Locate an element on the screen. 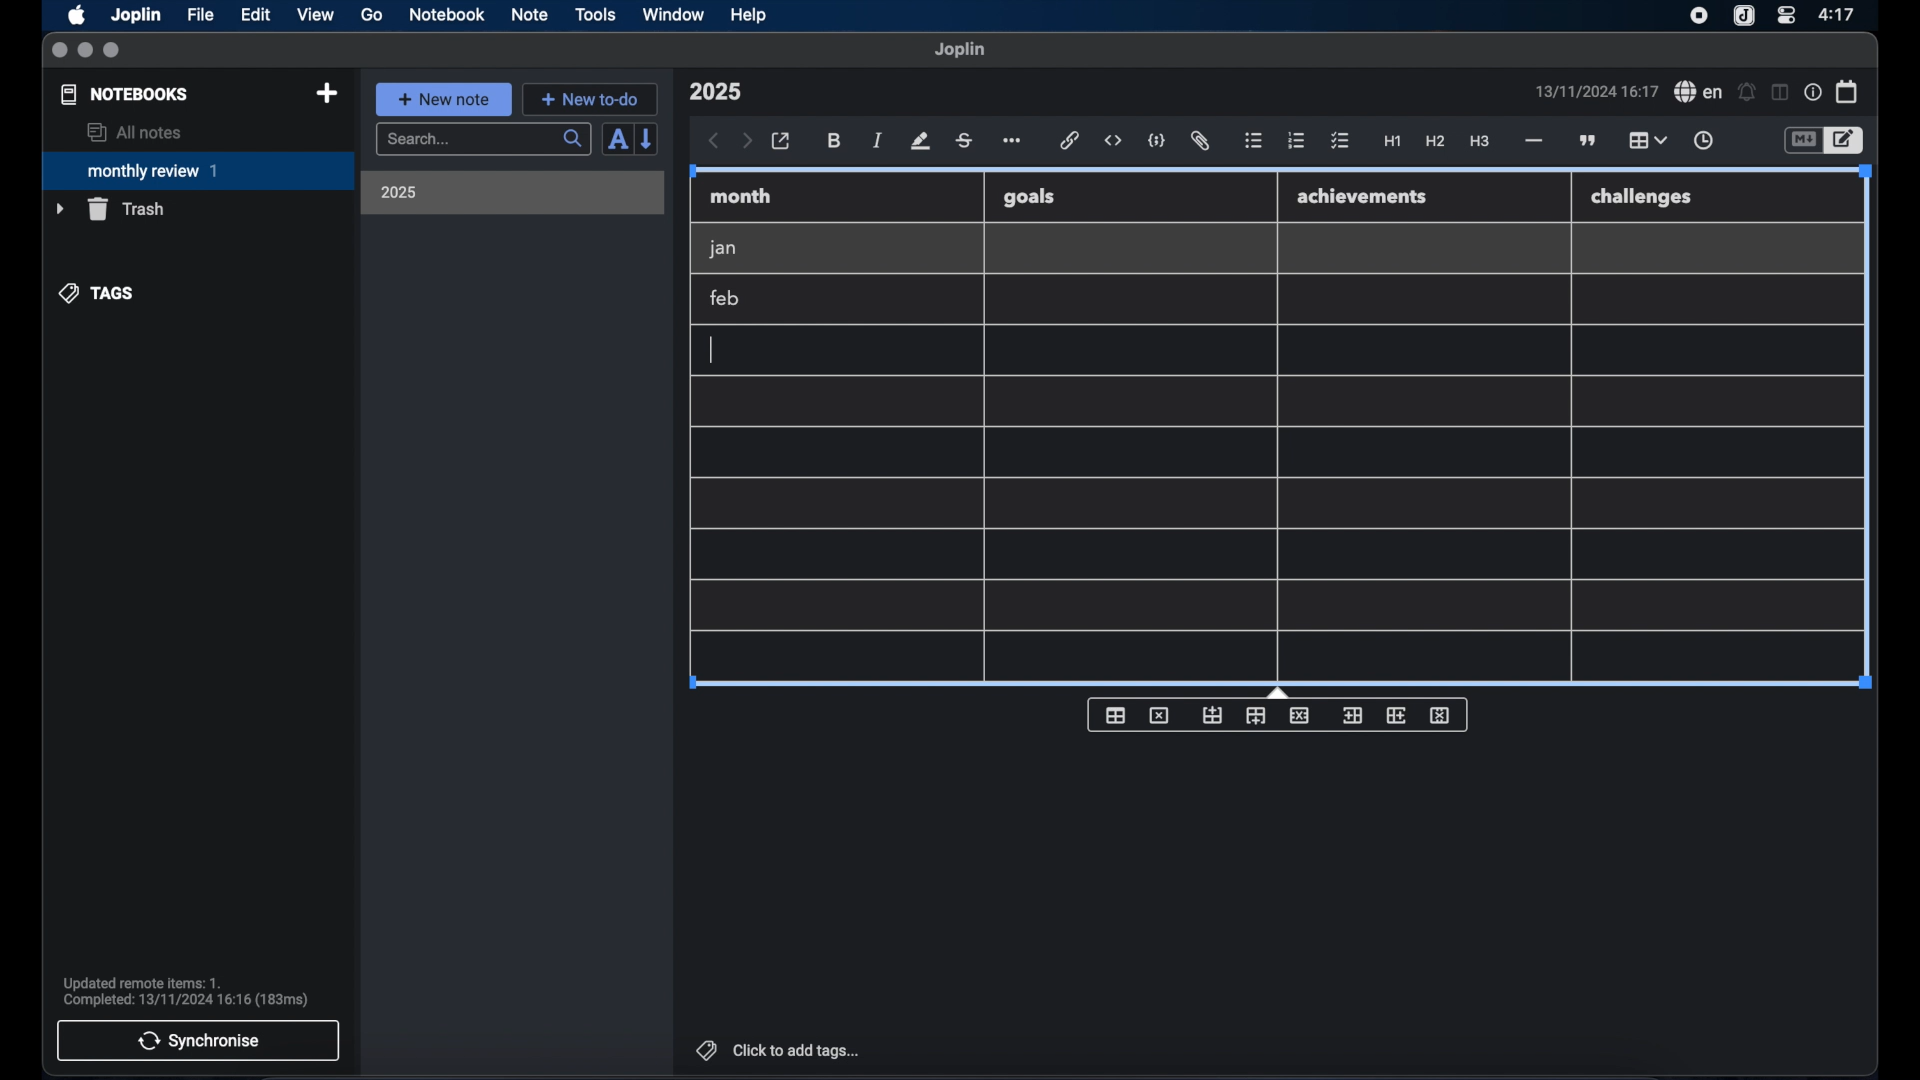 The height and width of the screenshot is (1080, 1920). open in external editor is located at coordinates (782, 142).